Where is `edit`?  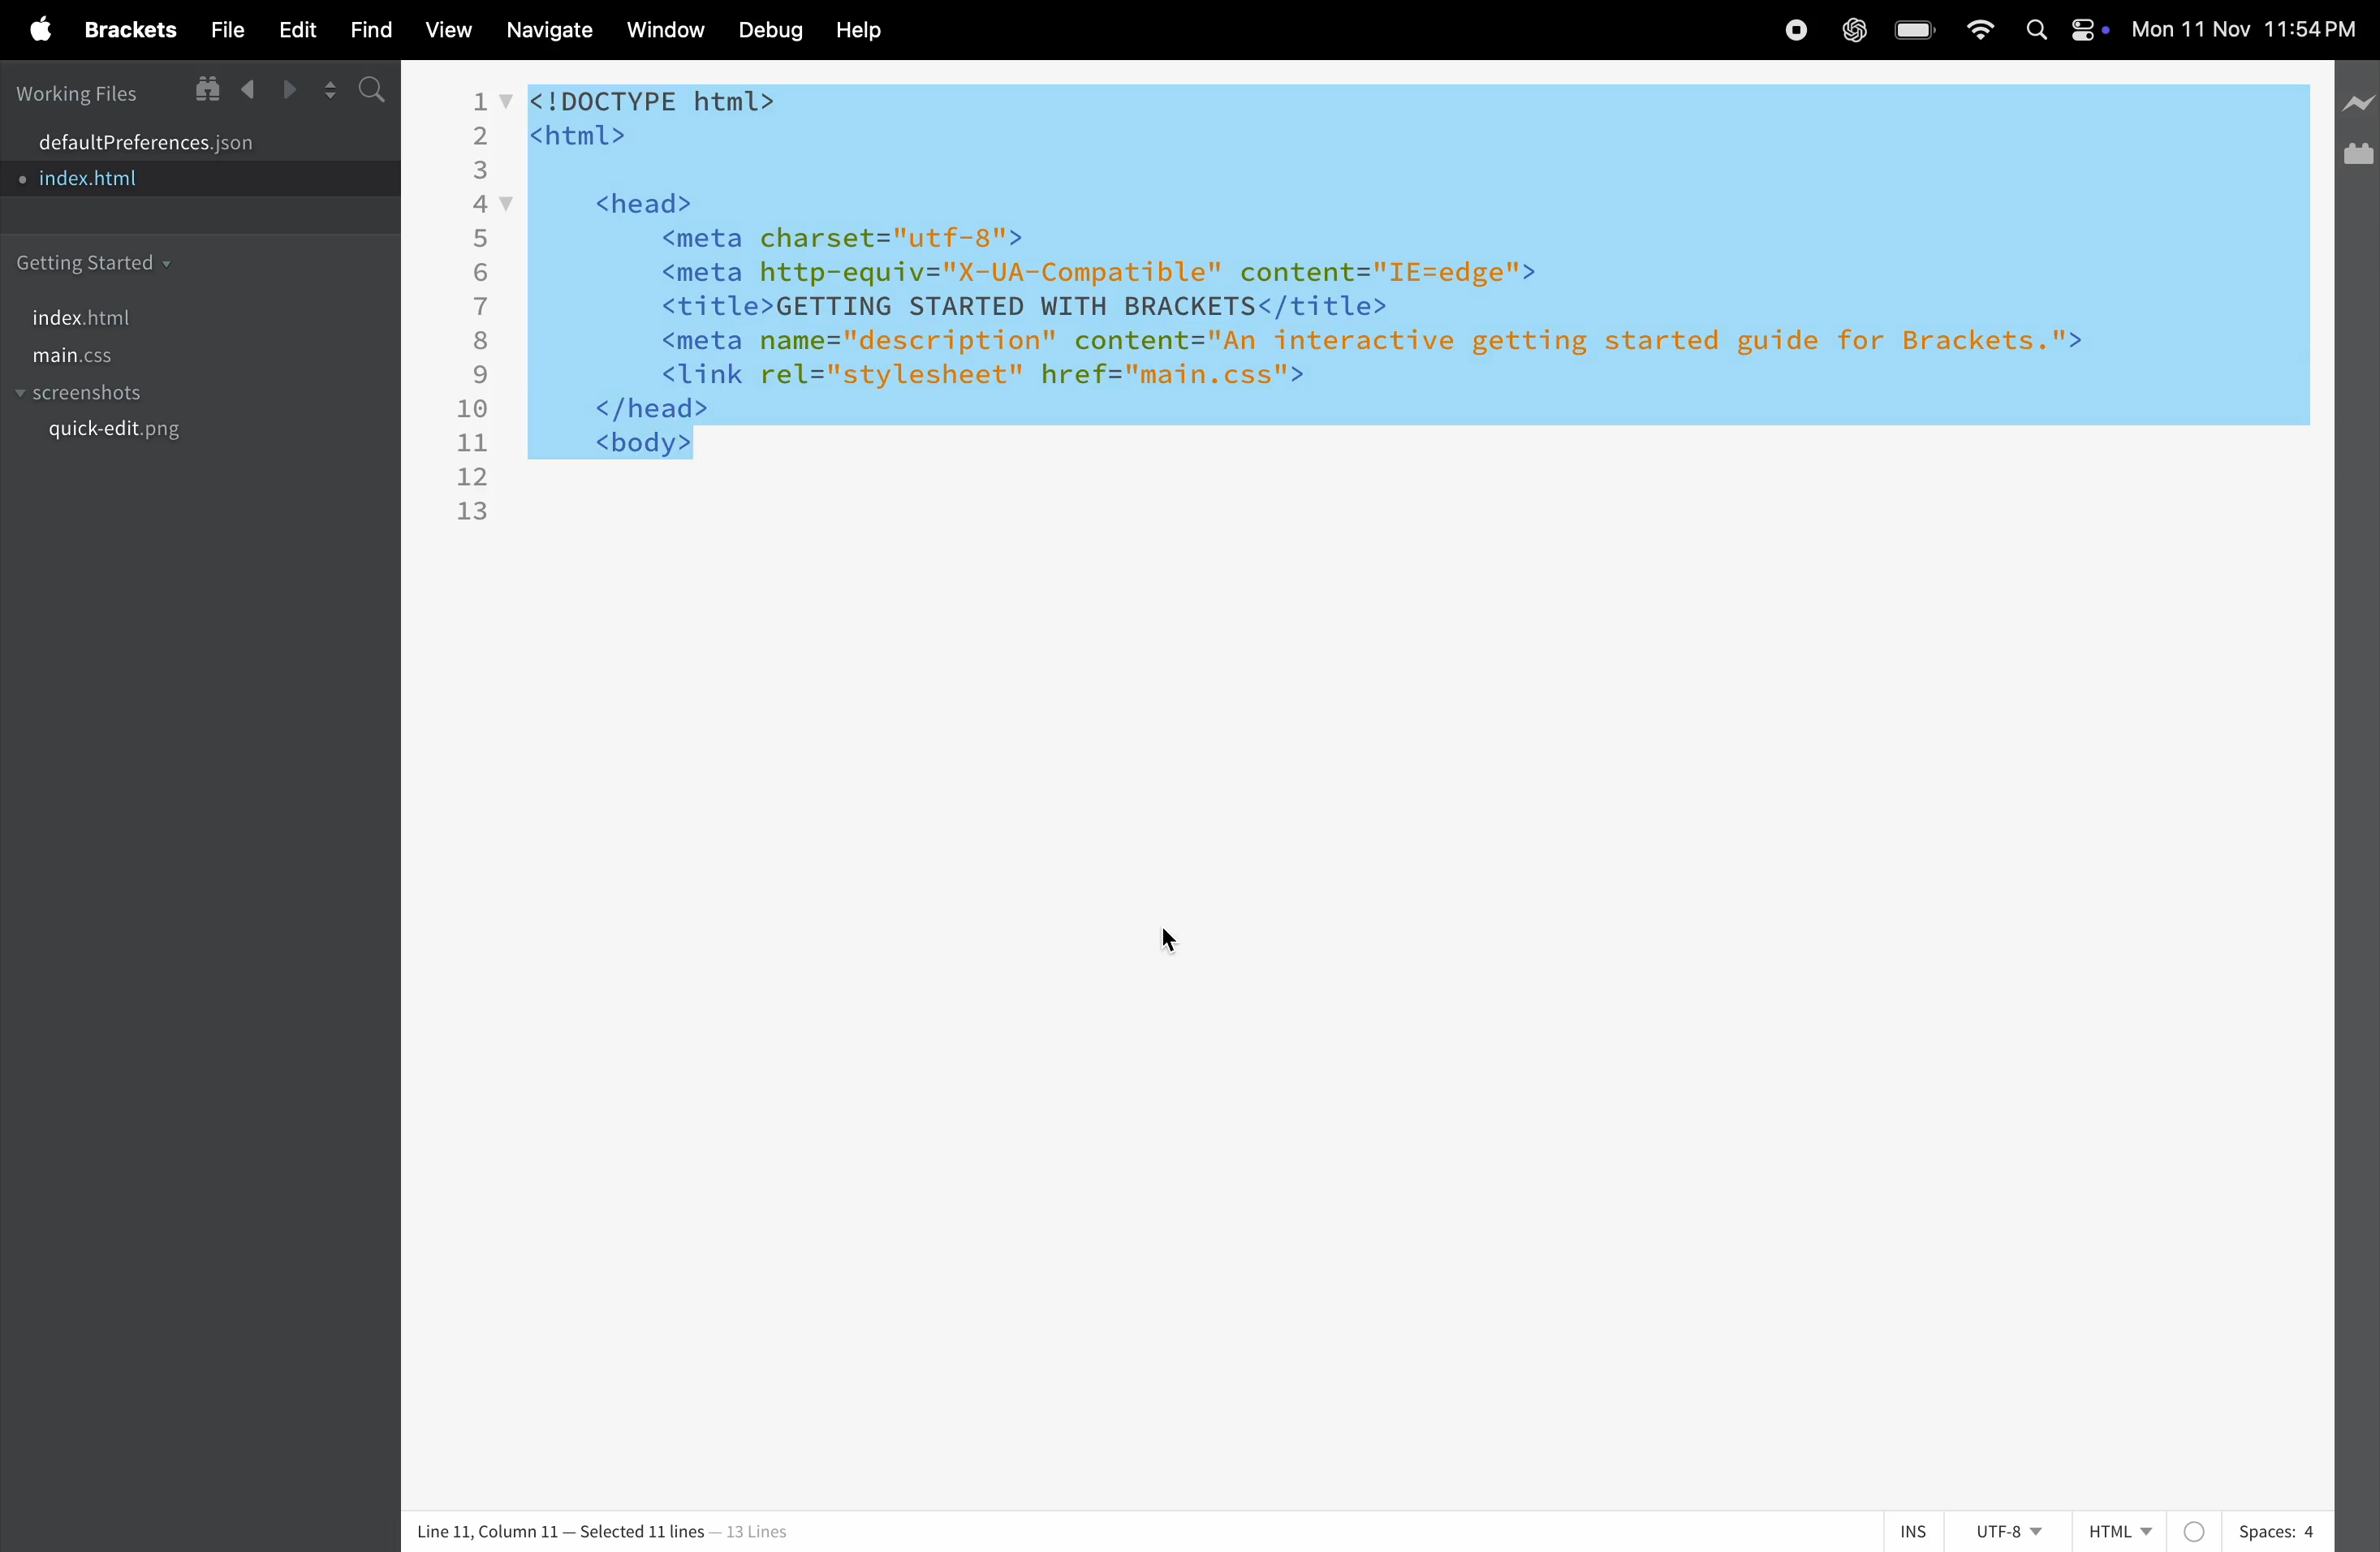
edit is located at coordinates (301, 29).